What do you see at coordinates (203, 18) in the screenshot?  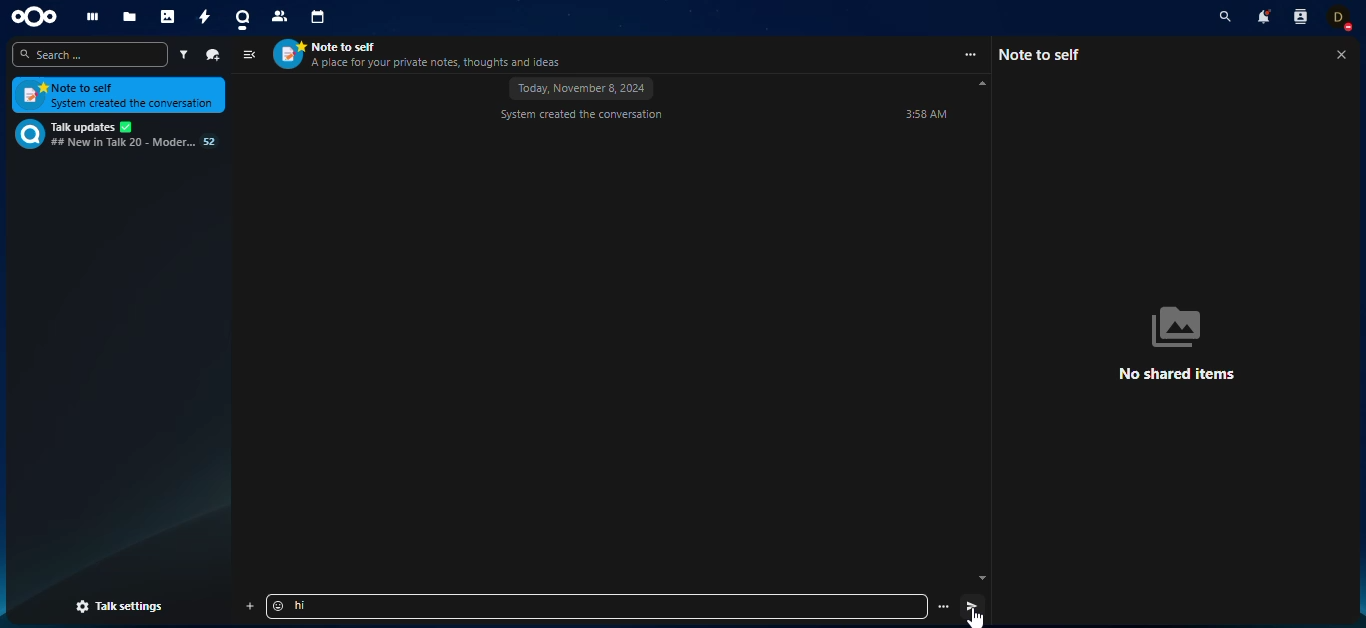 I see `activity` at bounding box center [203, 18].